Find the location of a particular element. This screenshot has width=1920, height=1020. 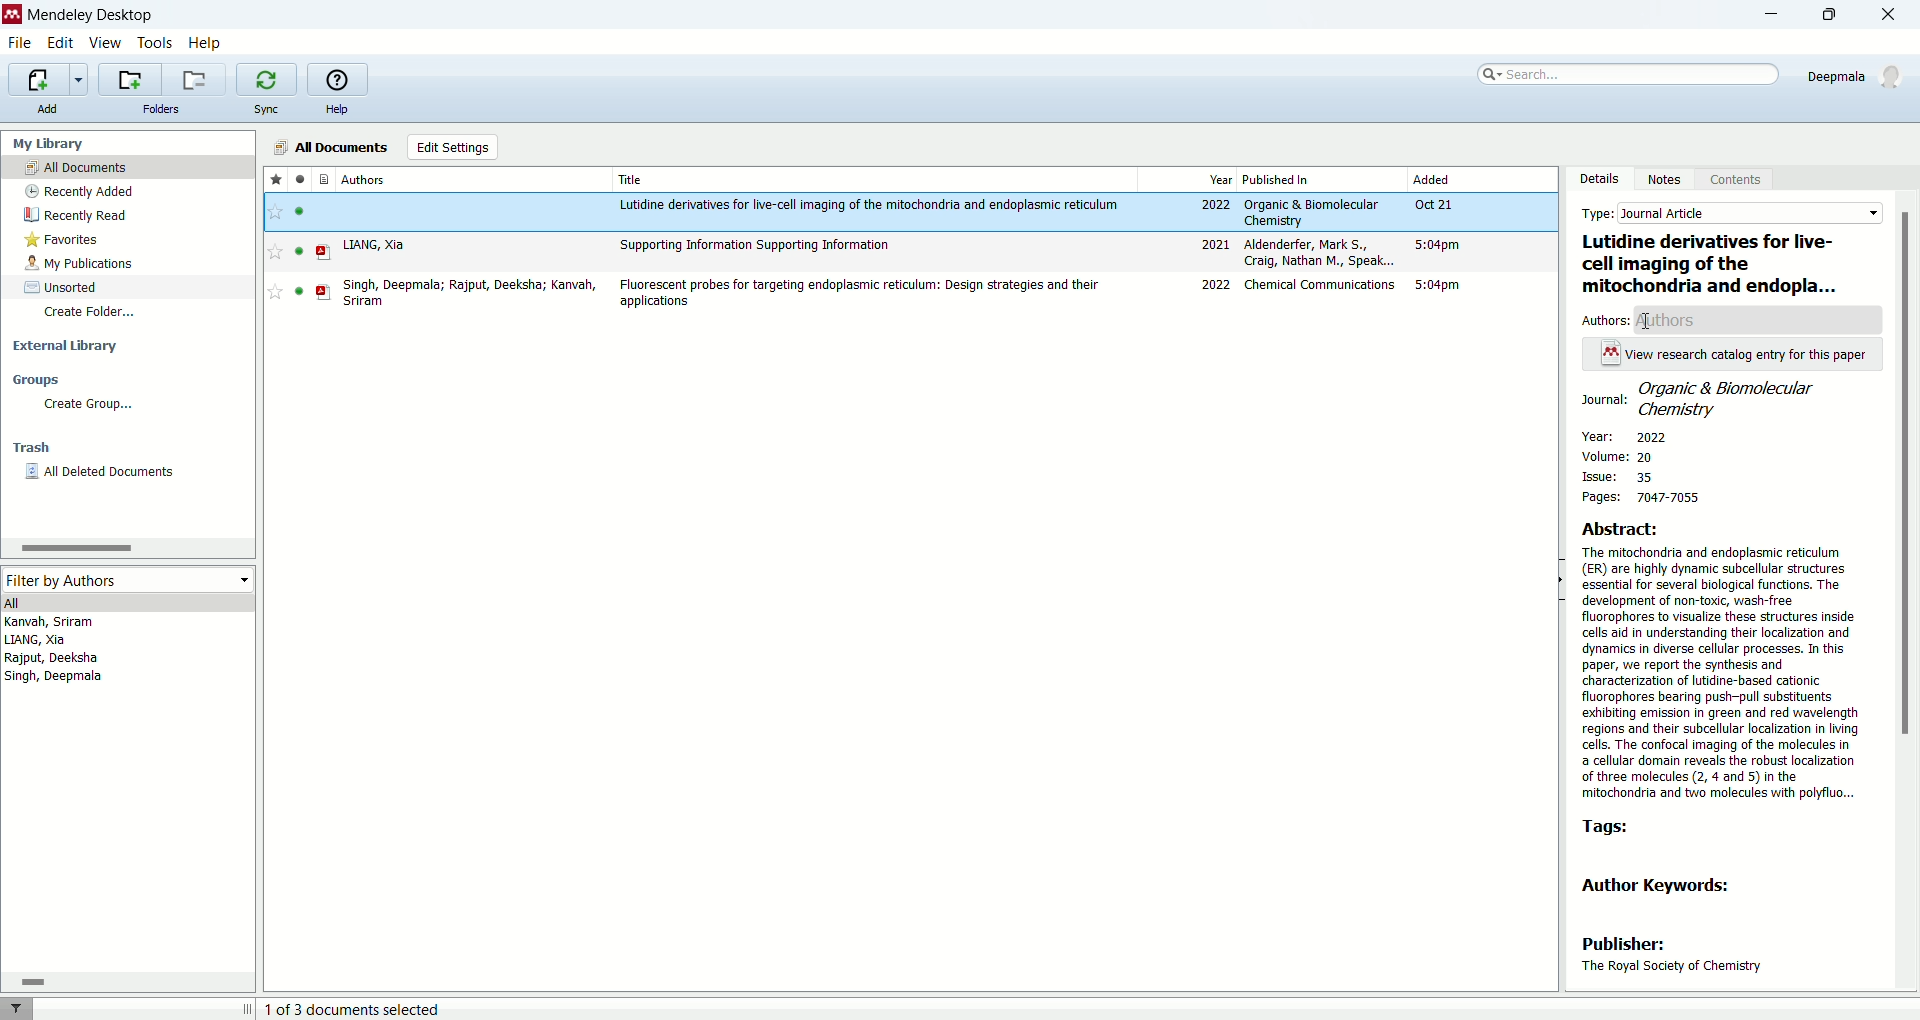

PDF is located at coordinates (325, 293).